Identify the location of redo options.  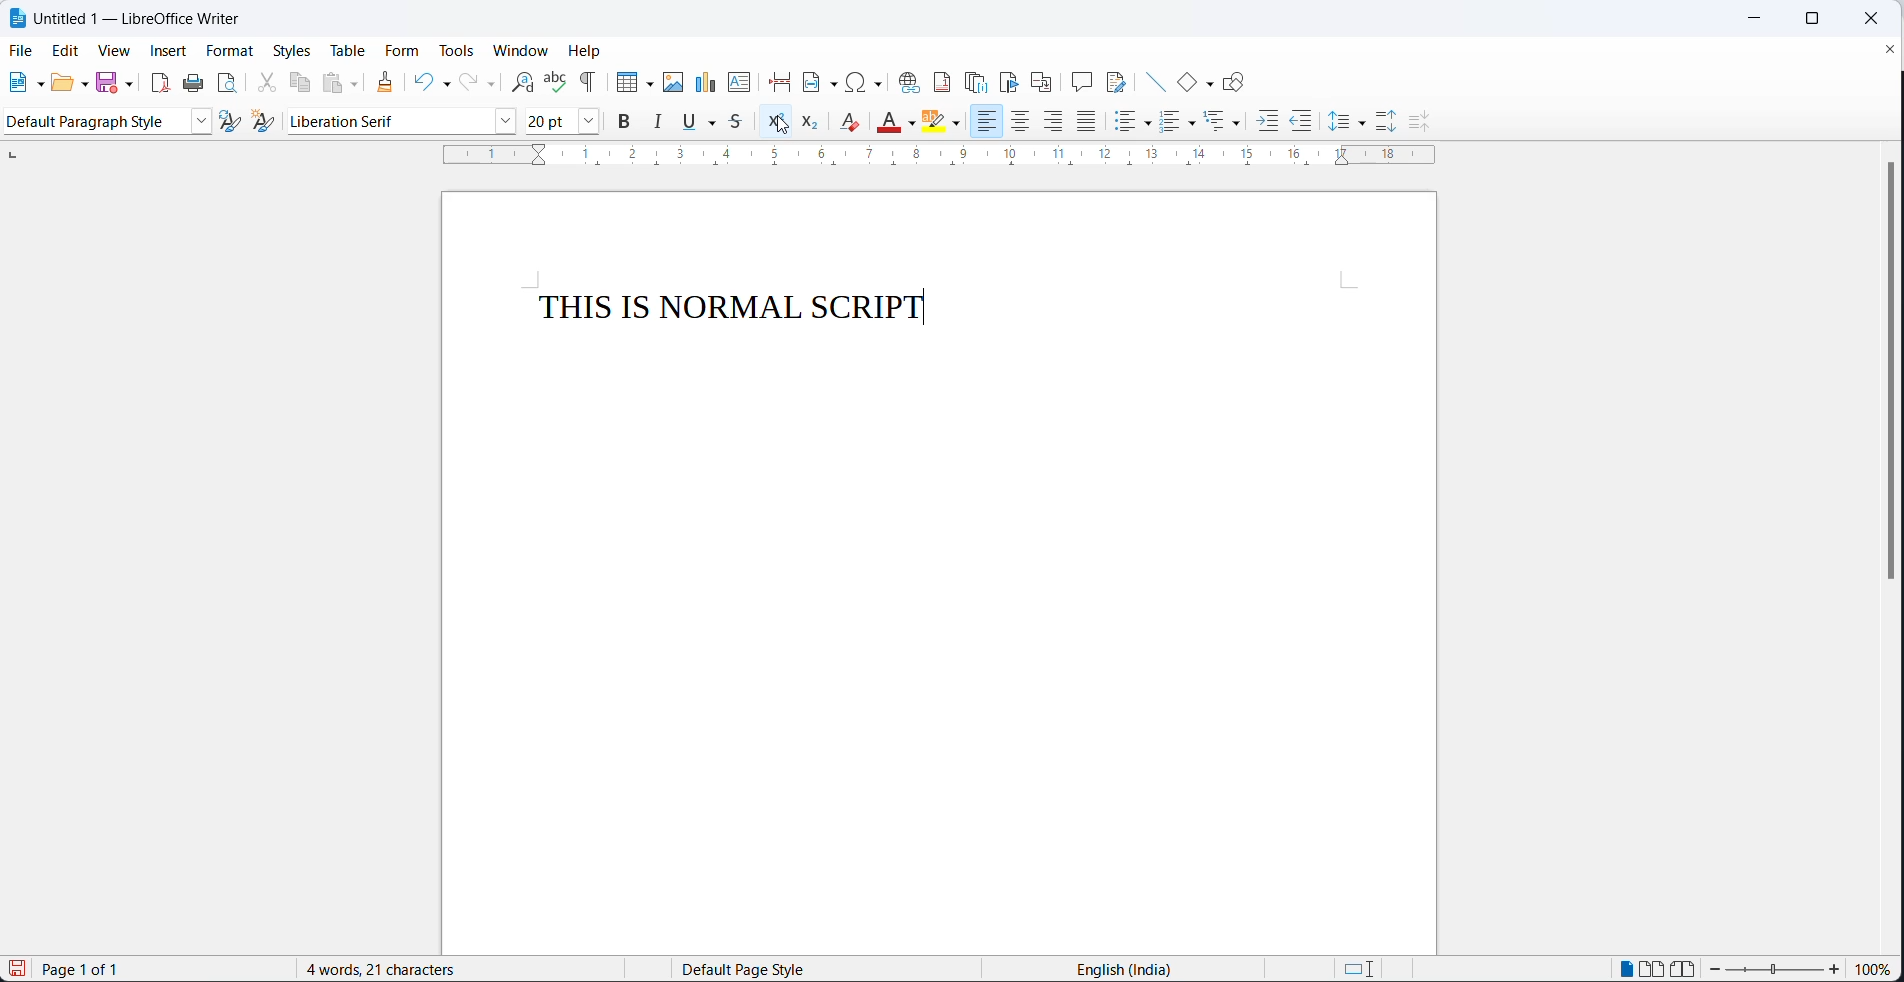
(491, 84).